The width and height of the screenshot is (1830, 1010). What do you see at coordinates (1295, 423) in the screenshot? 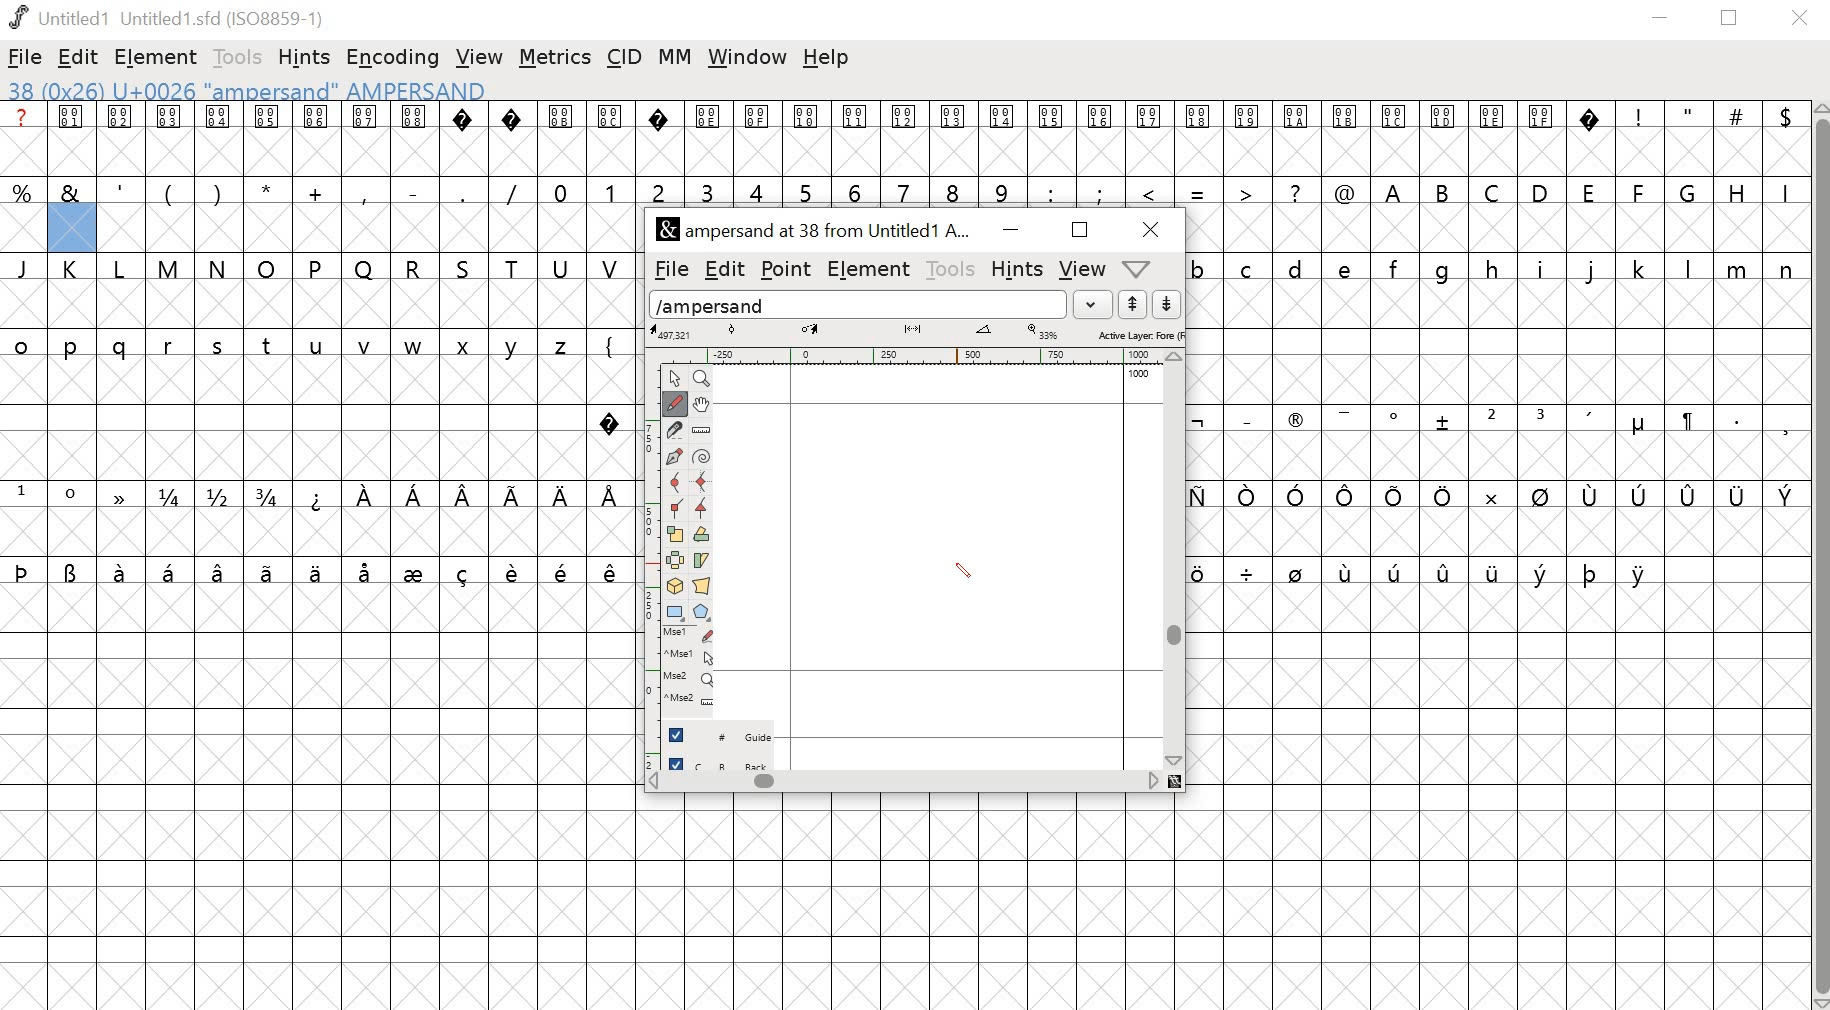
I see `Symbol` at bounding box center [1295, 423].